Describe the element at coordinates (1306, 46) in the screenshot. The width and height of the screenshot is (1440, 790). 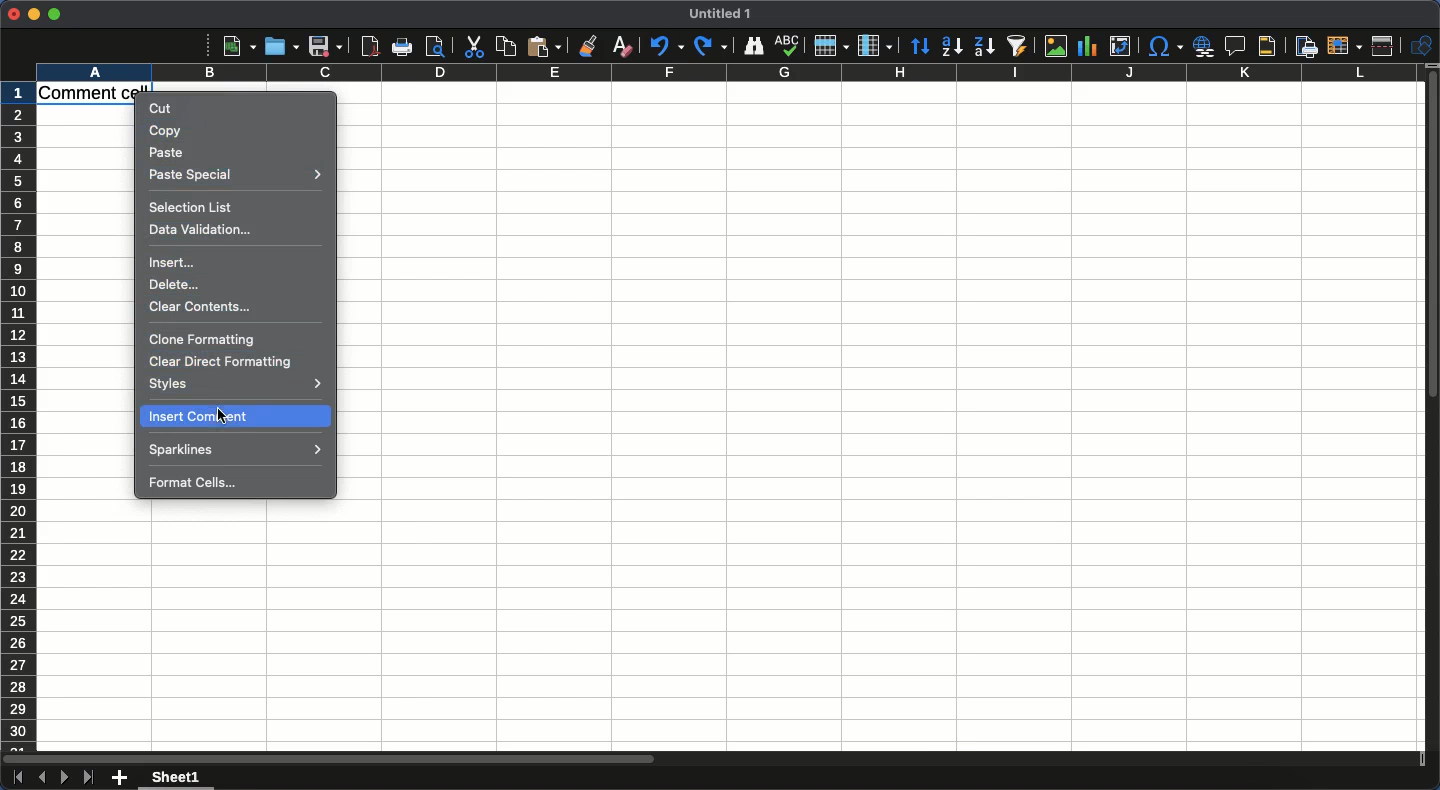
I see `Define print area` at that location.